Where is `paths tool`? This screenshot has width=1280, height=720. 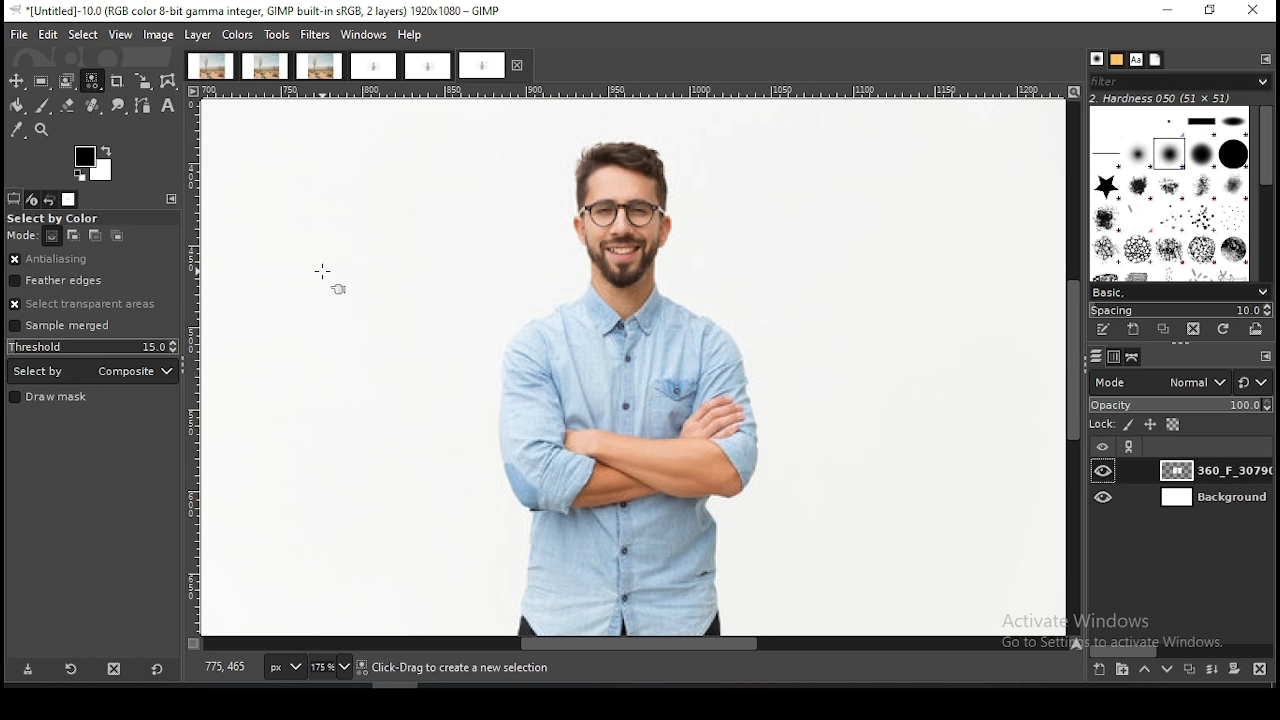 paths tool is located at coordinates (145, 107).